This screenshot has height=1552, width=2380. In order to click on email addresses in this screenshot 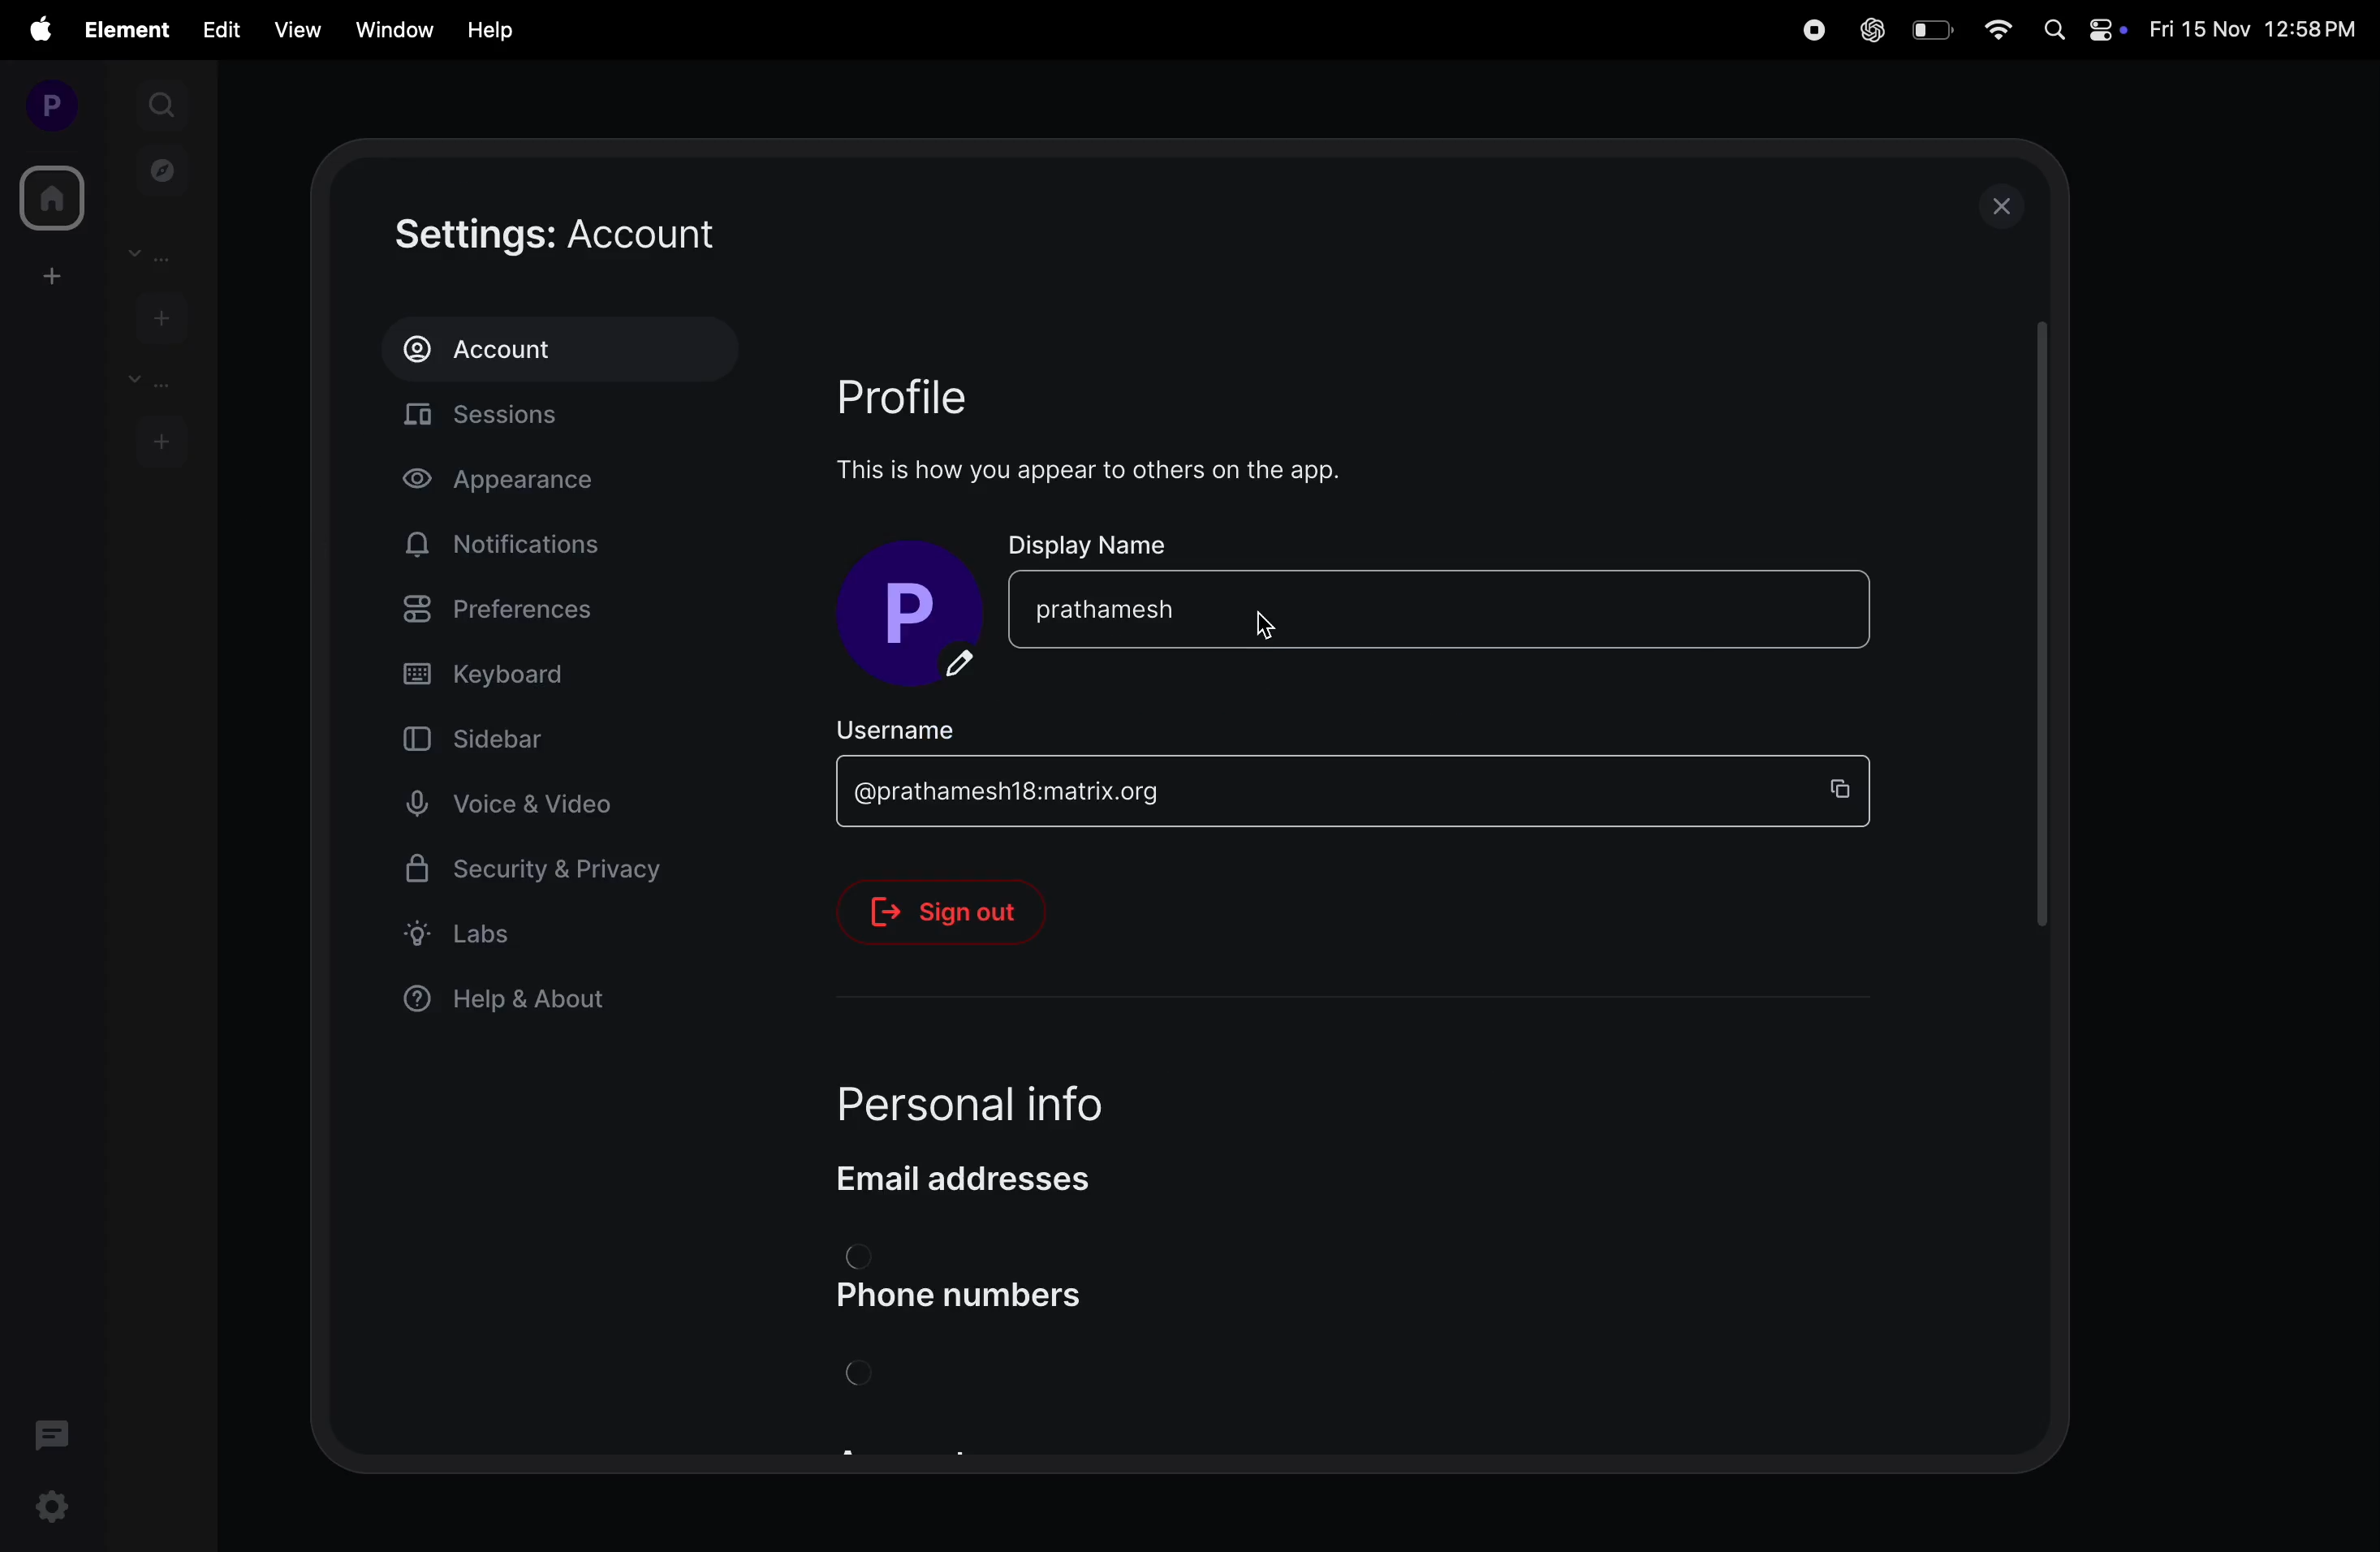, I will do `click(985, 1178)`.